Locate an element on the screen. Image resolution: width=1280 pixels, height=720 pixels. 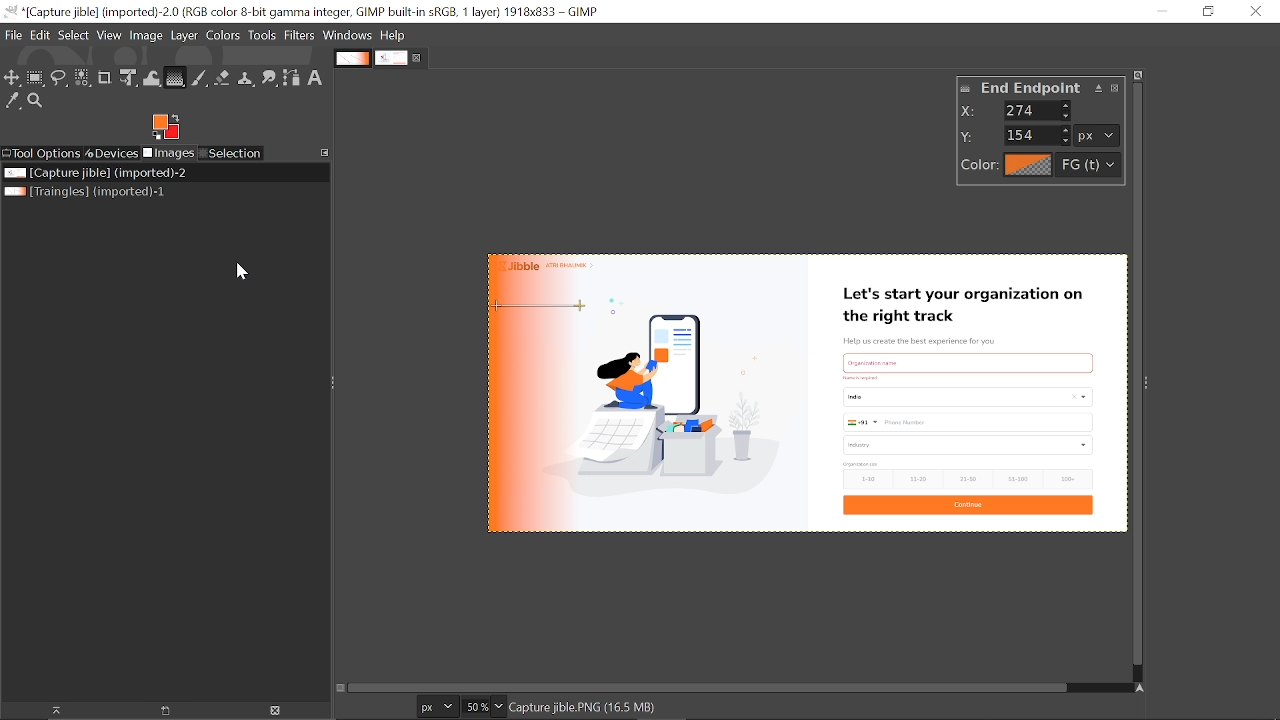
Help is located at coordinates (394, 35).